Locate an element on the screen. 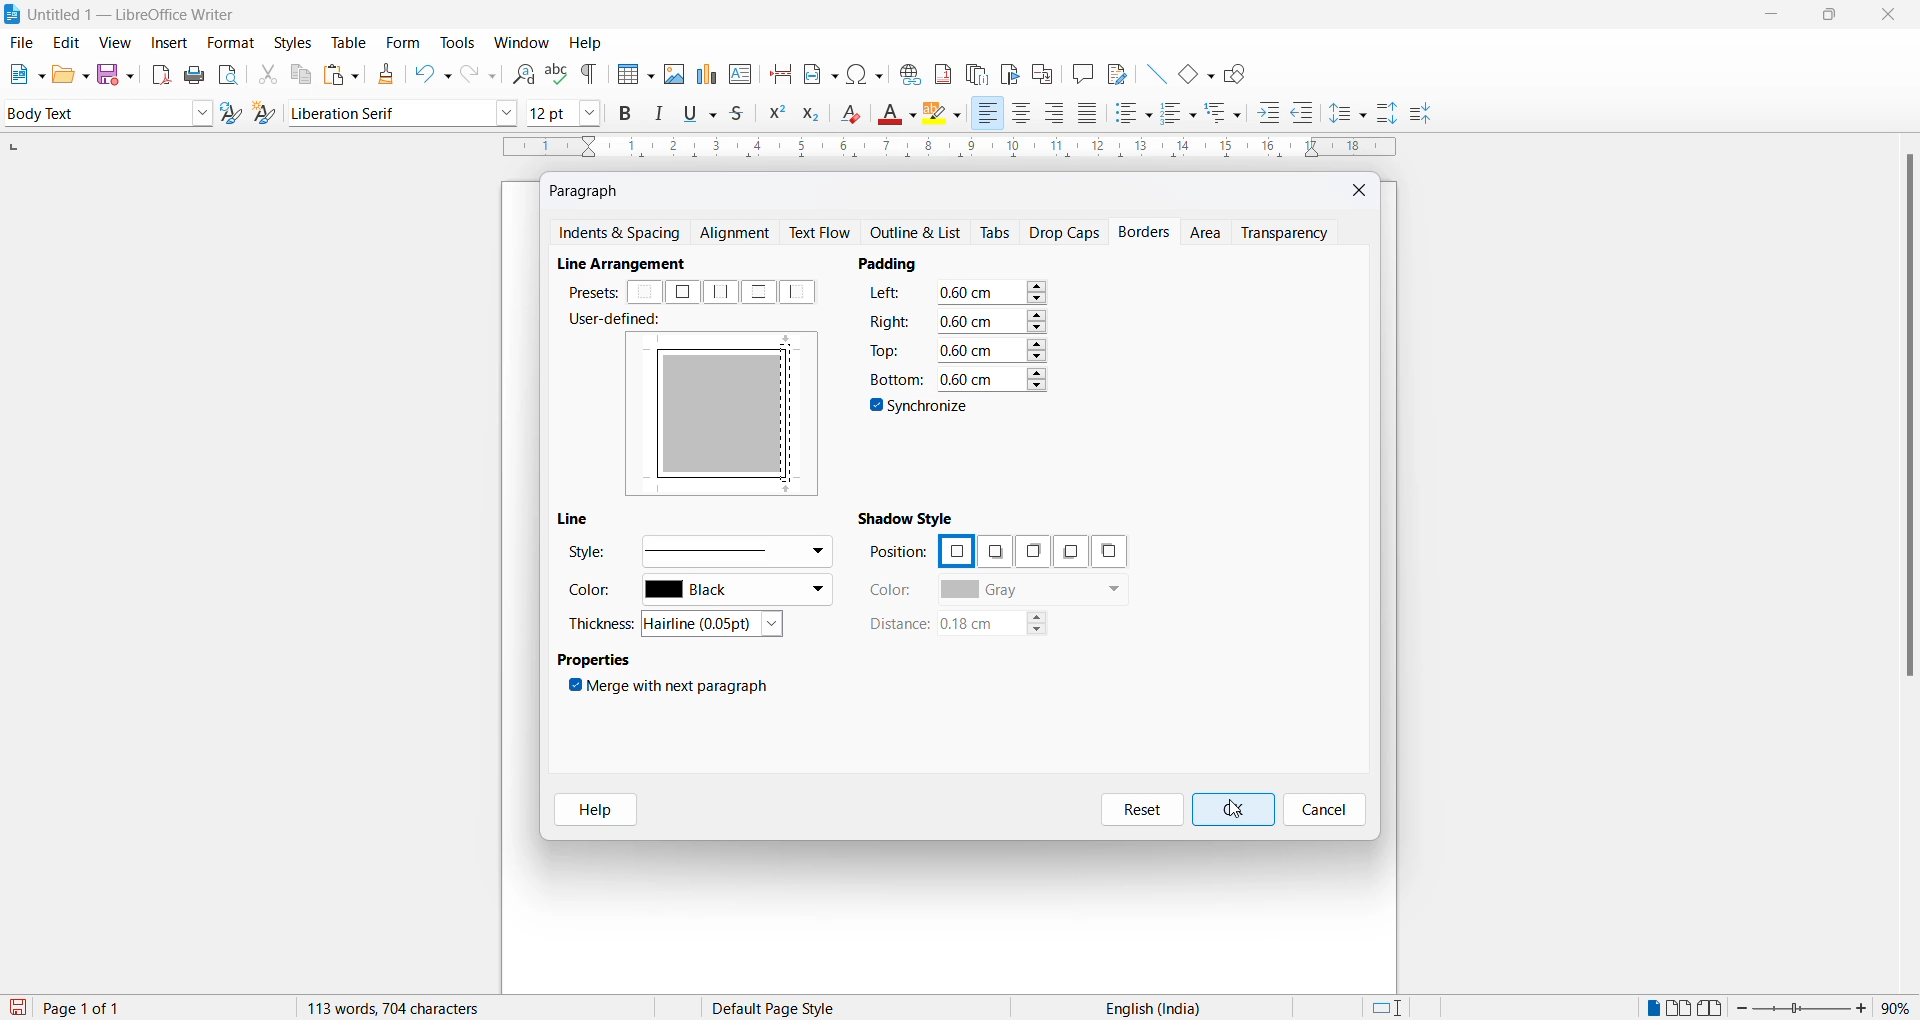  insert bookmarks is located at coordinates (1009, 71).